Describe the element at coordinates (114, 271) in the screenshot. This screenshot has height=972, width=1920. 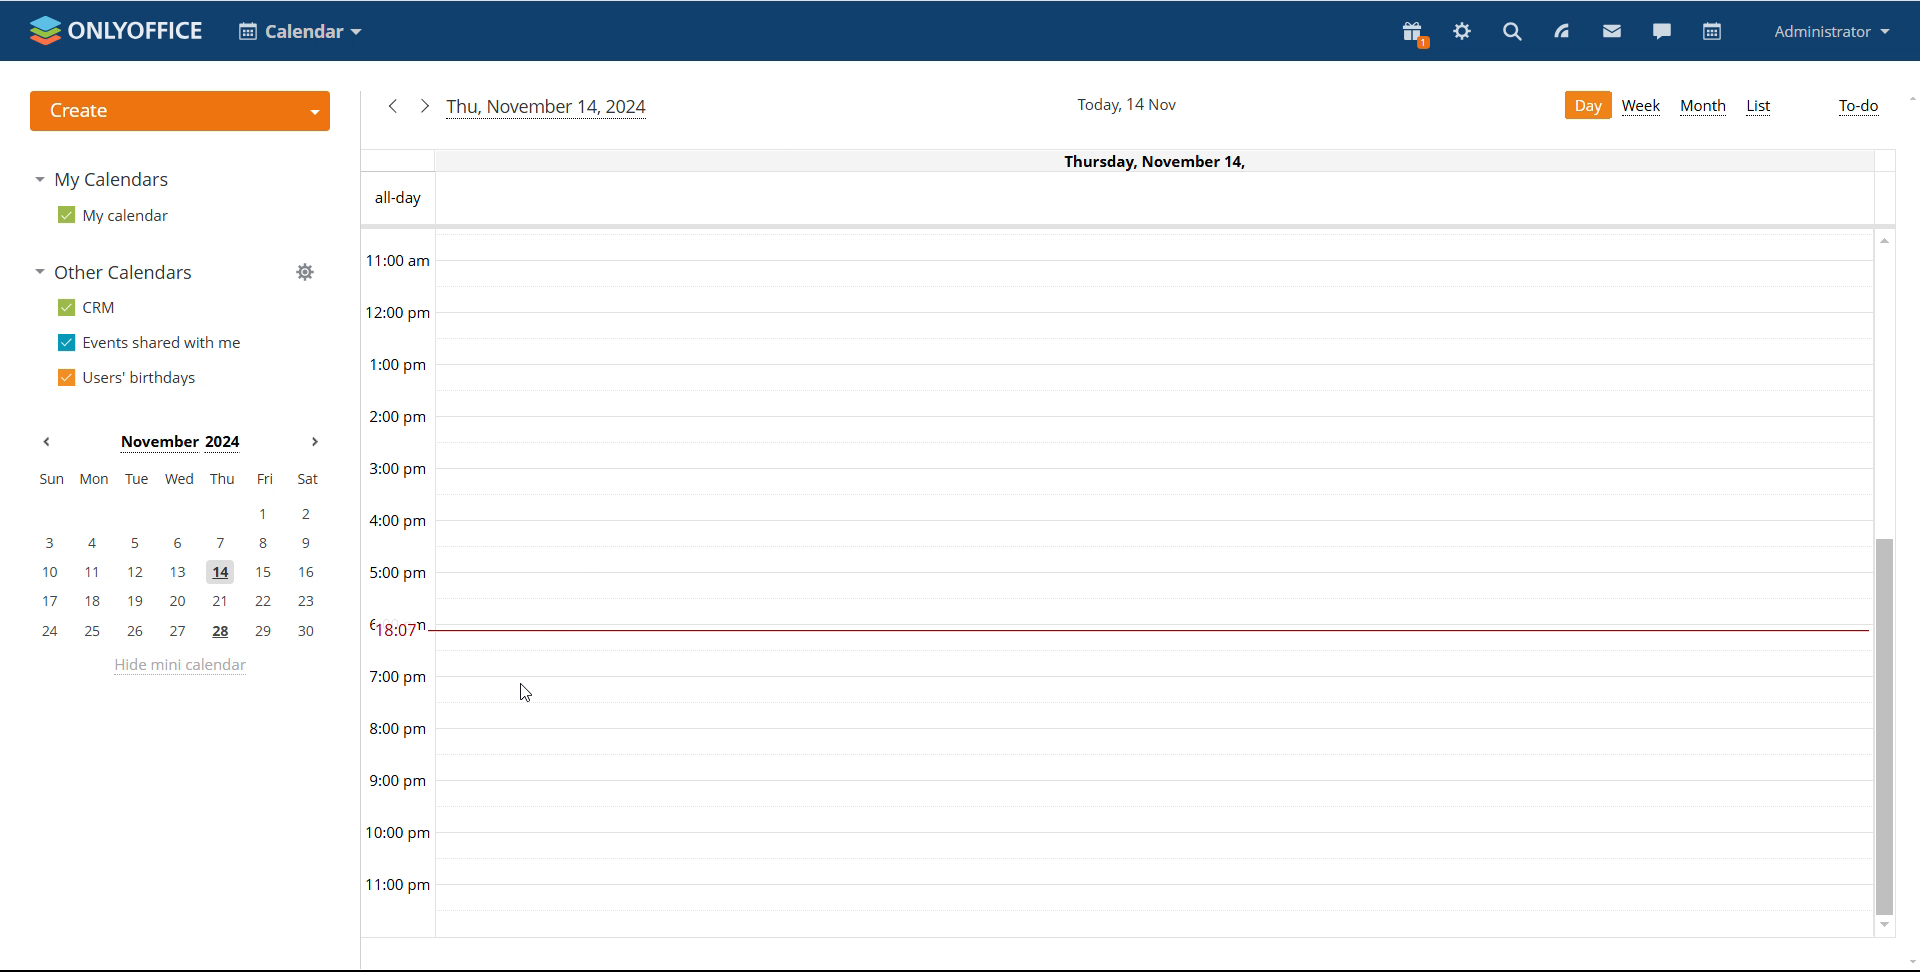
I see `other calendars` at that location.